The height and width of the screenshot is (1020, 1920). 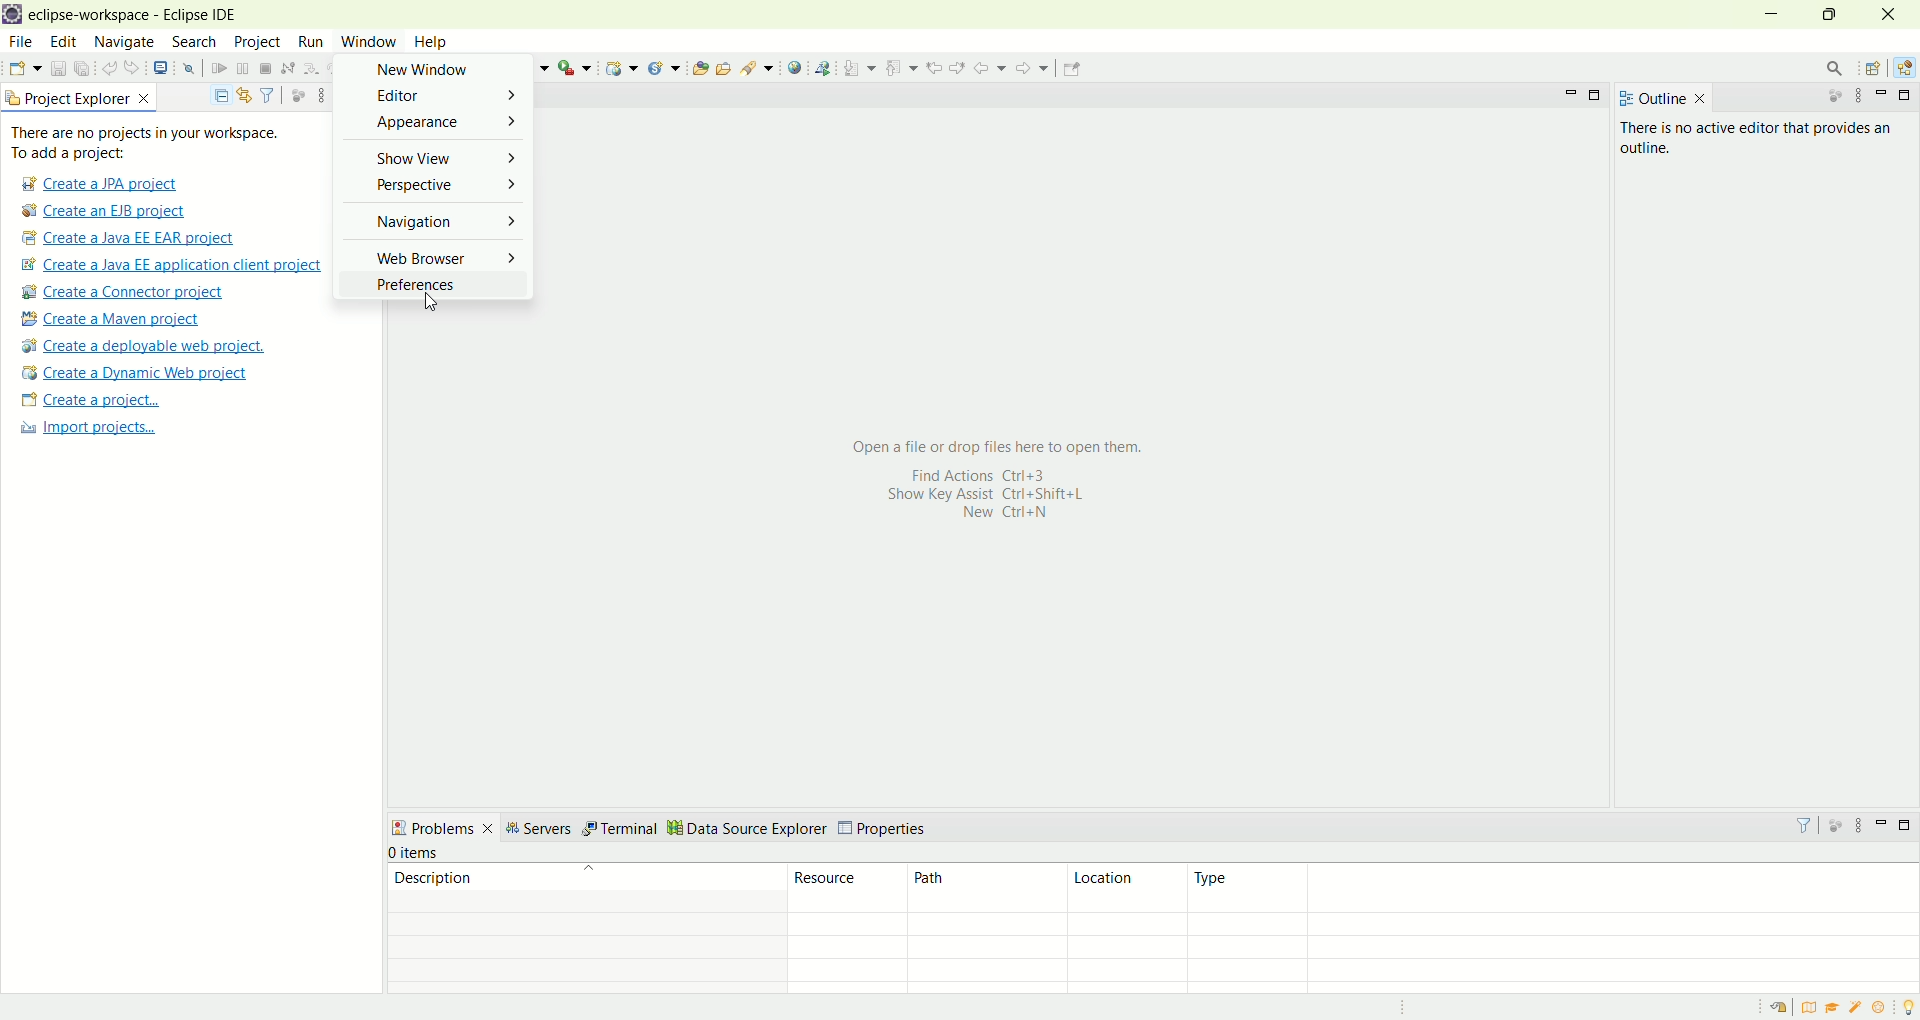 What do you see at coordinates (136, 68) in the screenshot?
I see `redo` at bounding box center [136, 68].